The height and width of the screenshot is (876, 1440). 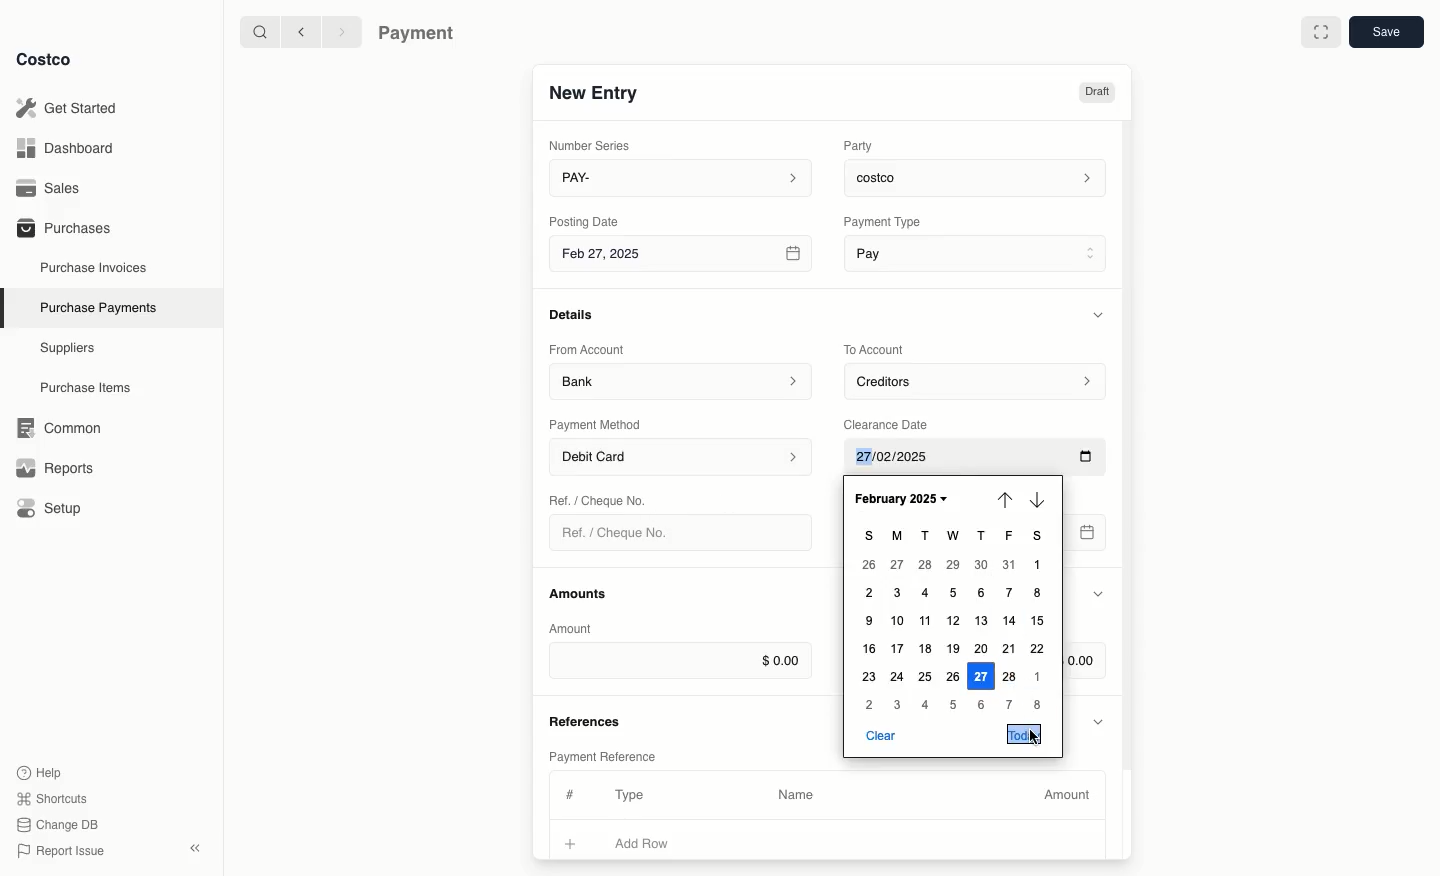 What do you see at coordinates (577, 314) in the screenshot?
I see `Details` at bounding box center [577, 314].